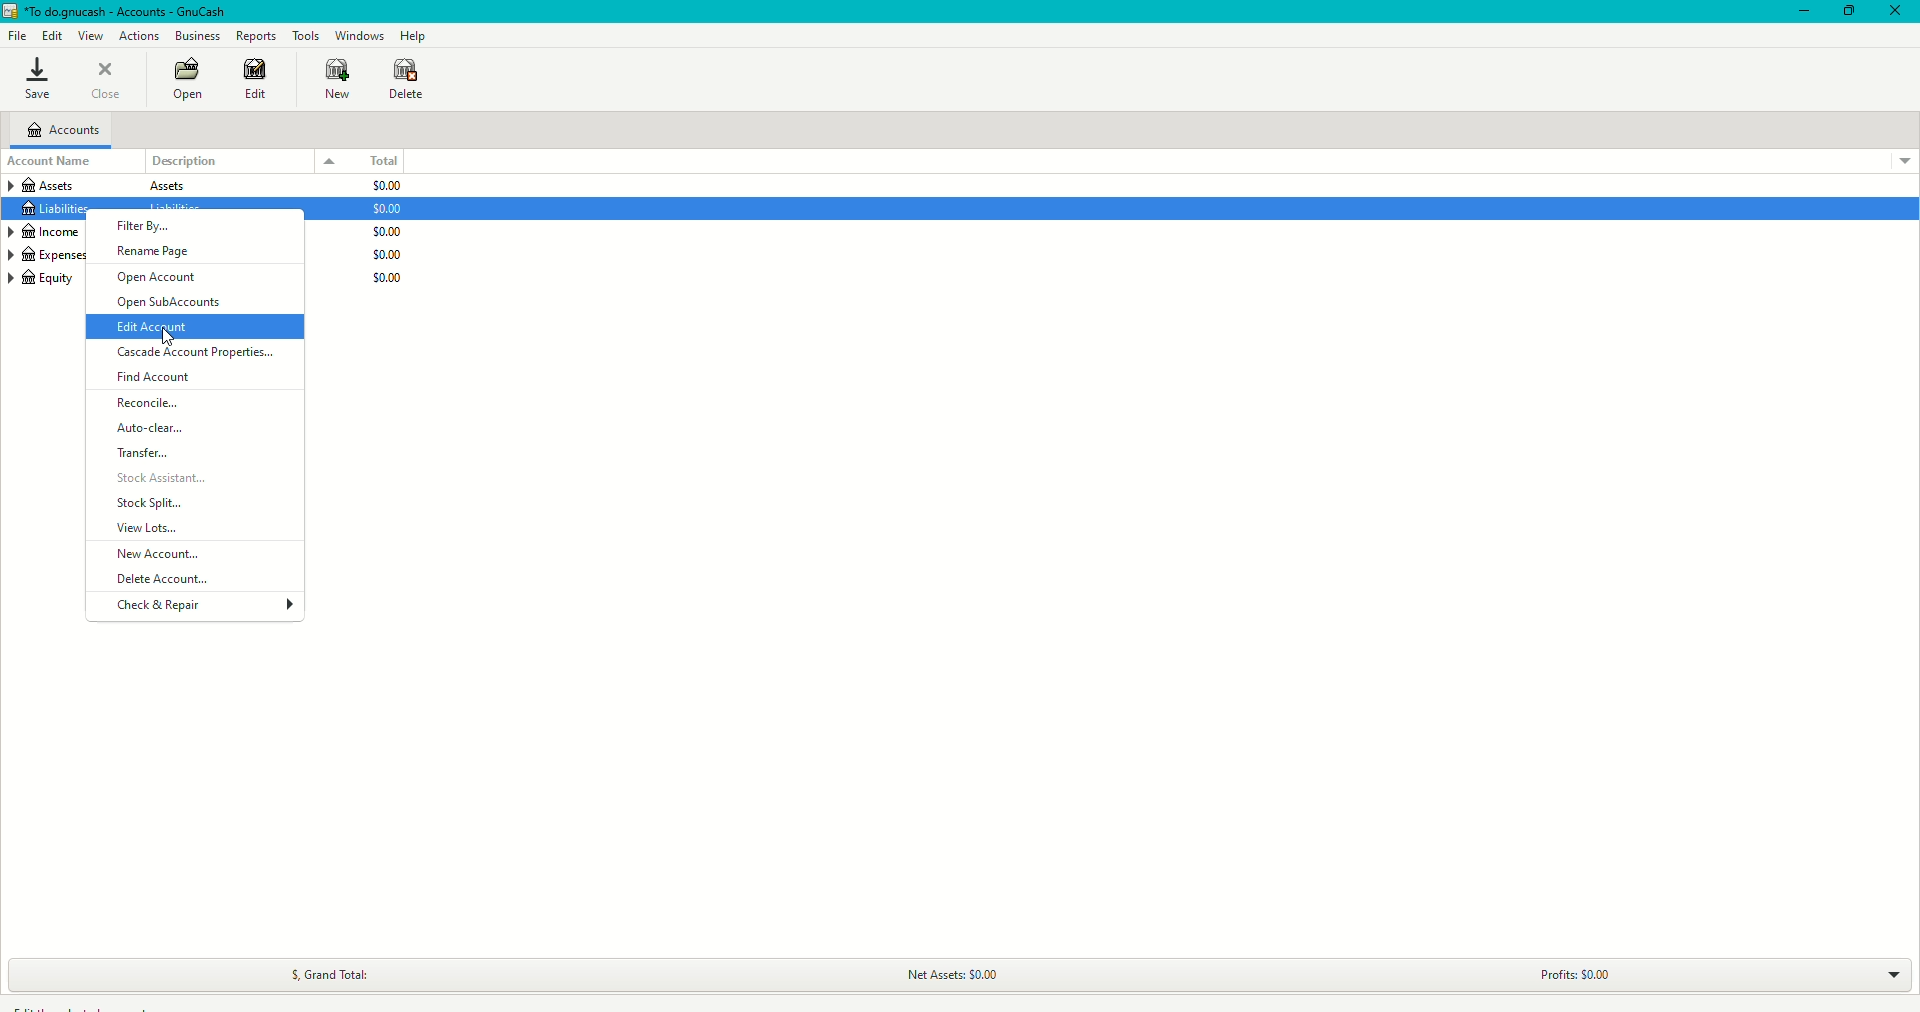 This screenshot has width=1920, height=1012. Describe the element at coordinates (100, 187) in the screenshot. I see `Assets` at that location.